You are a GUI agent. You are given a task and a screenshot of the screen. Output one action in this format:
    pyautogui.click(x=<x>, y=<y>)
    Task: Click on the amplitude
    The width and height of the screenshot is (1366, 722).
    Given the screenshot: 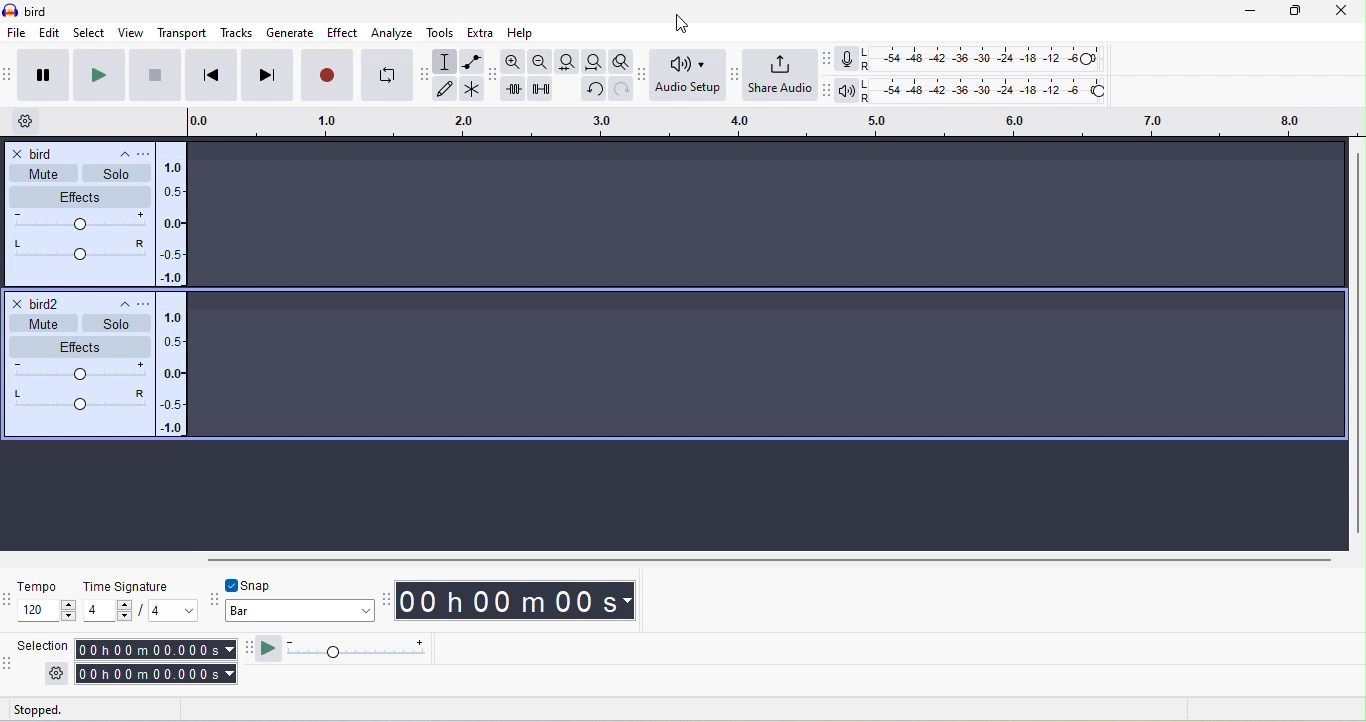 What is the action you would take?
    pyautogui.click(x=173, y=364)
    